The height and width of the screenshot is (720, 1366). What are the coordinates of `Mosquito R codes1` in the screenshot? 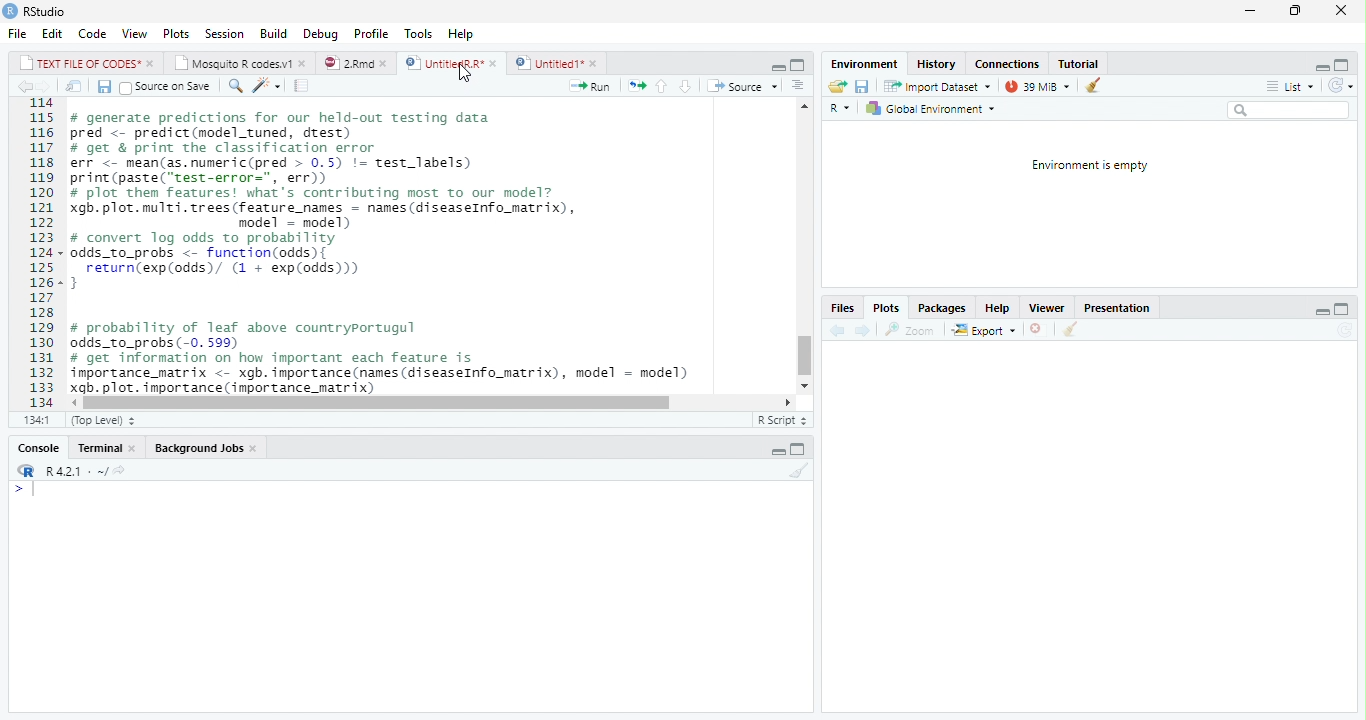 It's located at (241, 63).